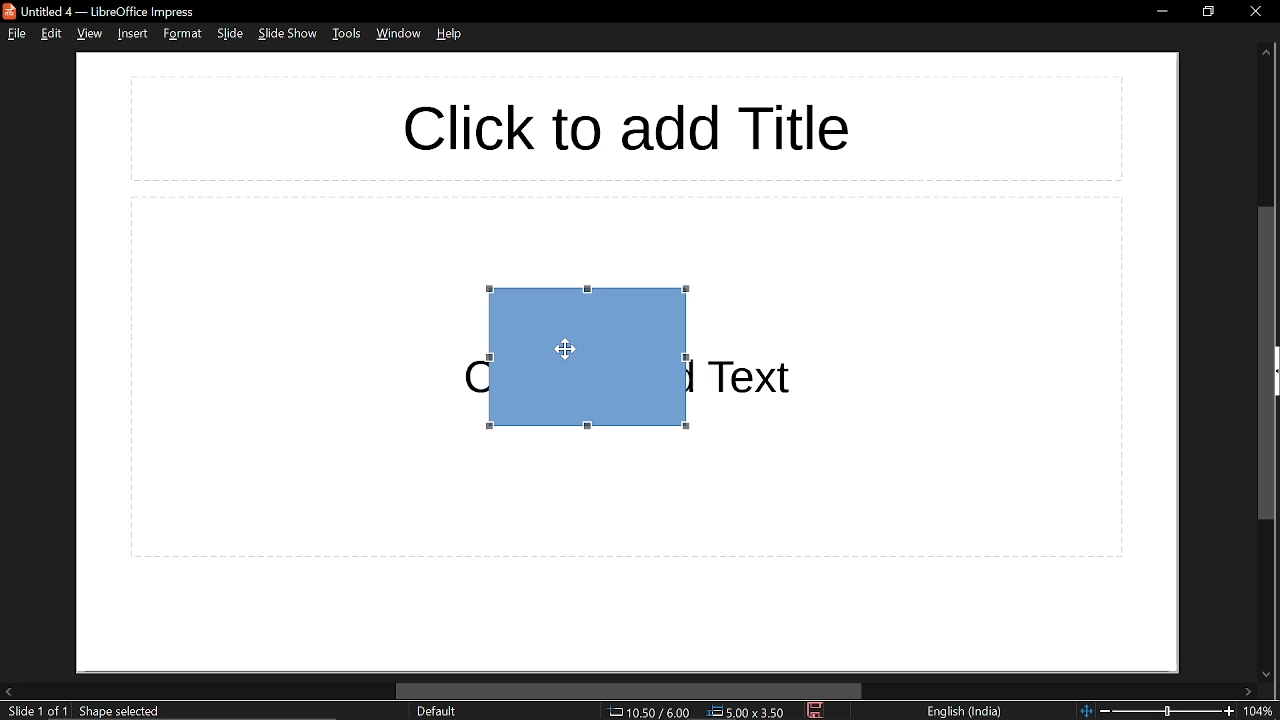  Describe the element at coordinates (230, 34) in the screenshot. I see `slide` at that location.